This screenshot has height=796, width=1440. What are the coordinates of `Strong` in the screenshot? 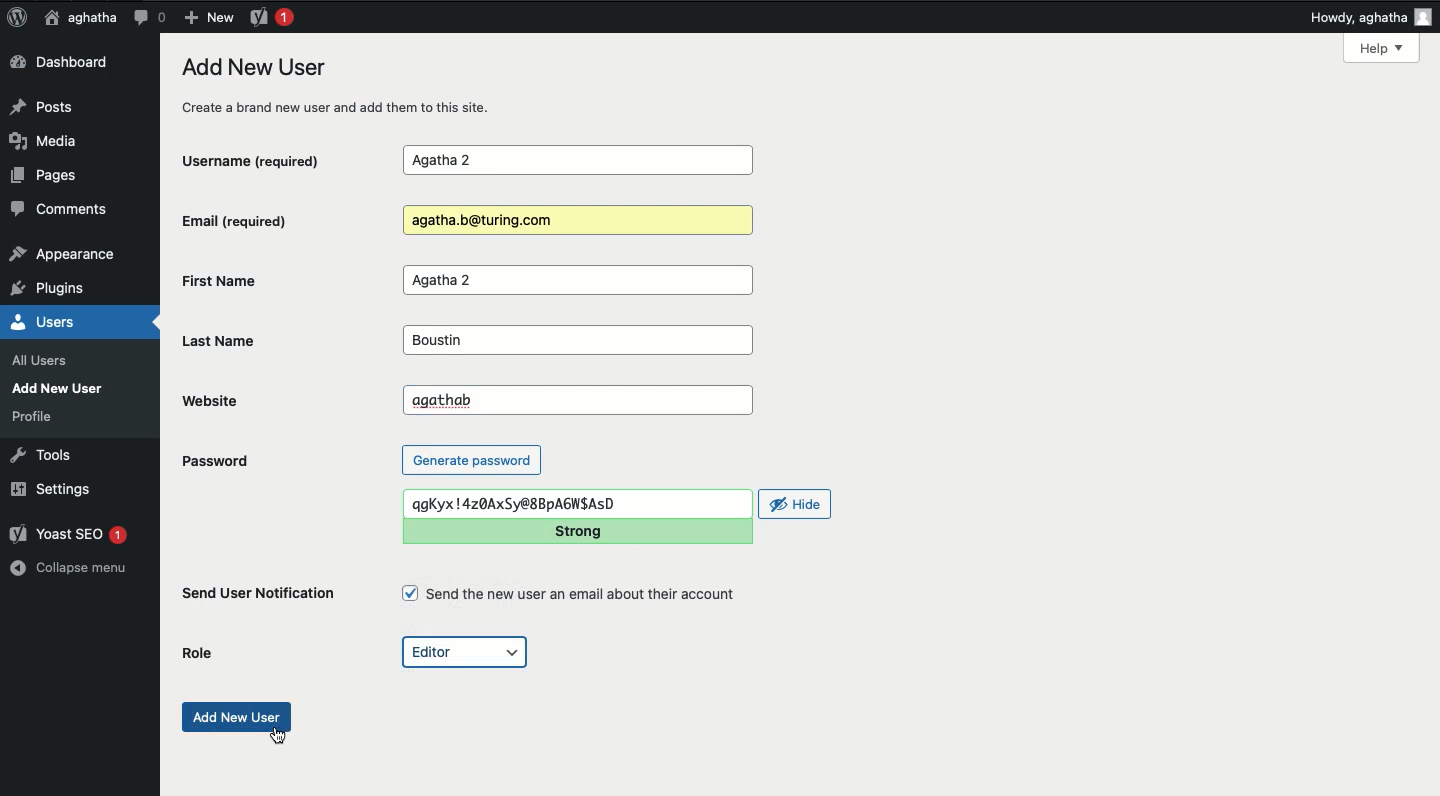 It's located at (580, 531).